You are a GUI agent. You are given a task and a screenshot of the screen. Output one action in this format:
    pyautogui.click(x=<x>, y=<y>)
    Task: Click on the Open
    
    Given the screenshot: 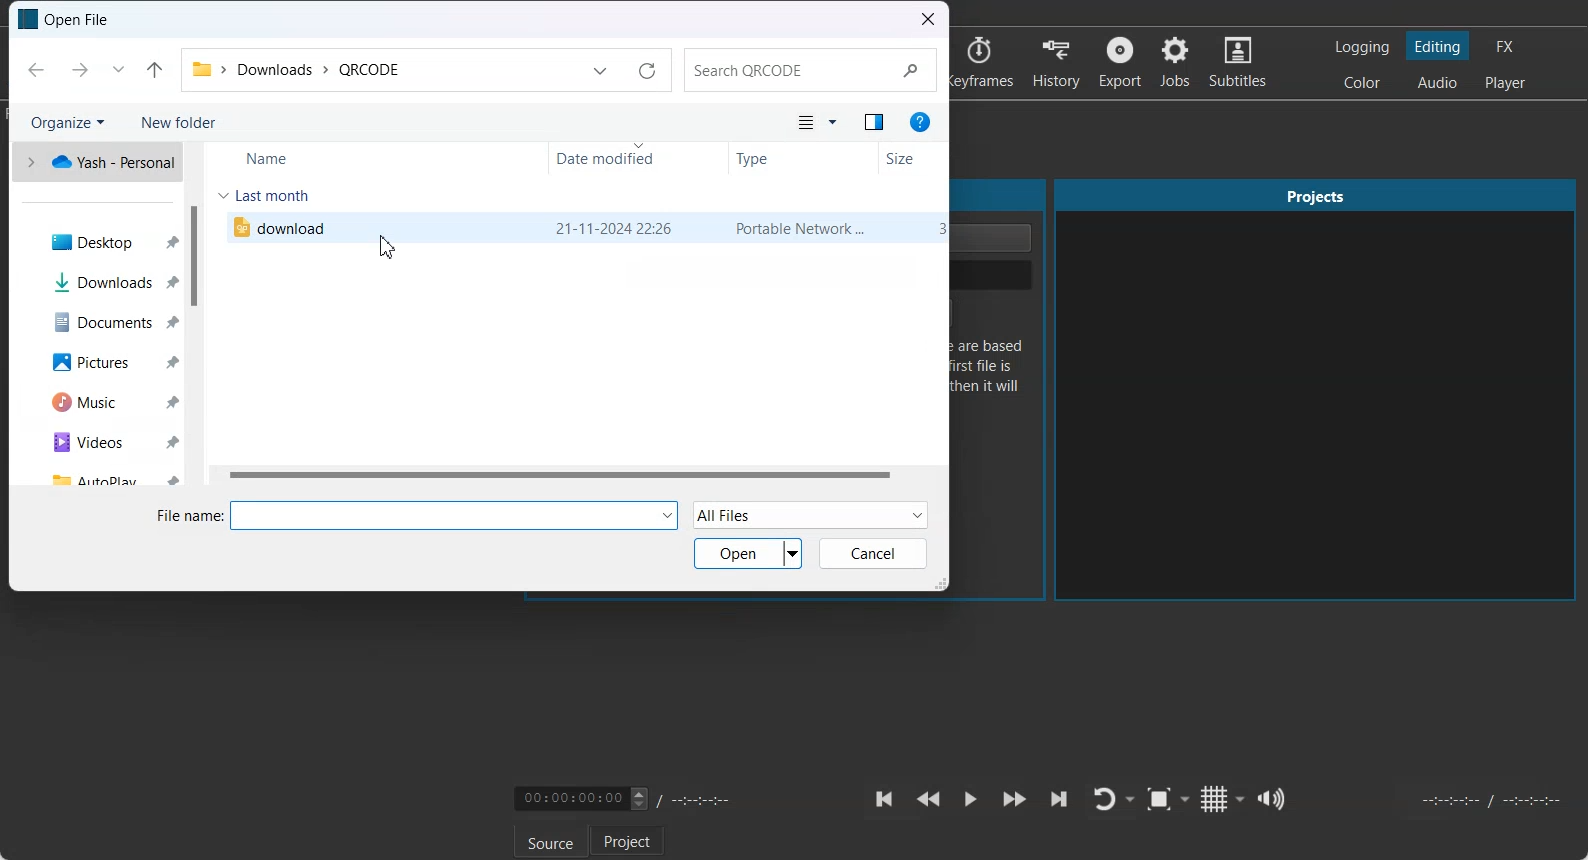 What is the action you would take?
    pyautogui.click(x=749, y=554)
    